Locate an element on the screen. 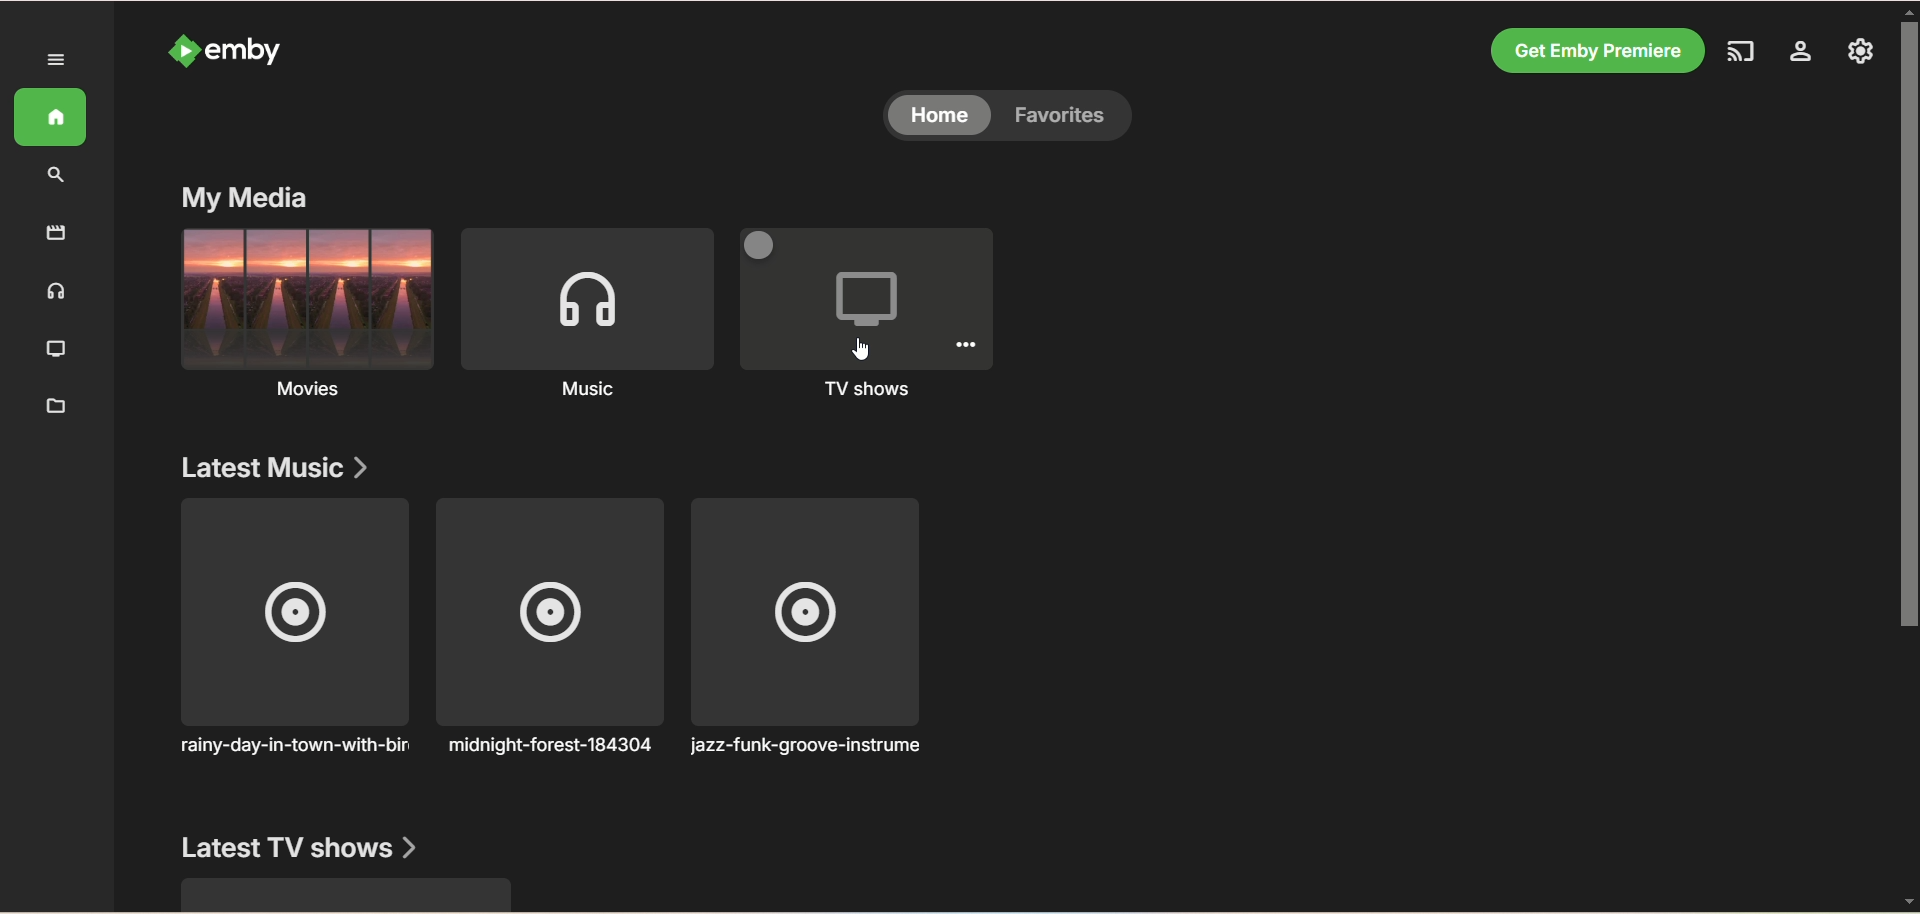  emby is located at coordinates (250, 51).